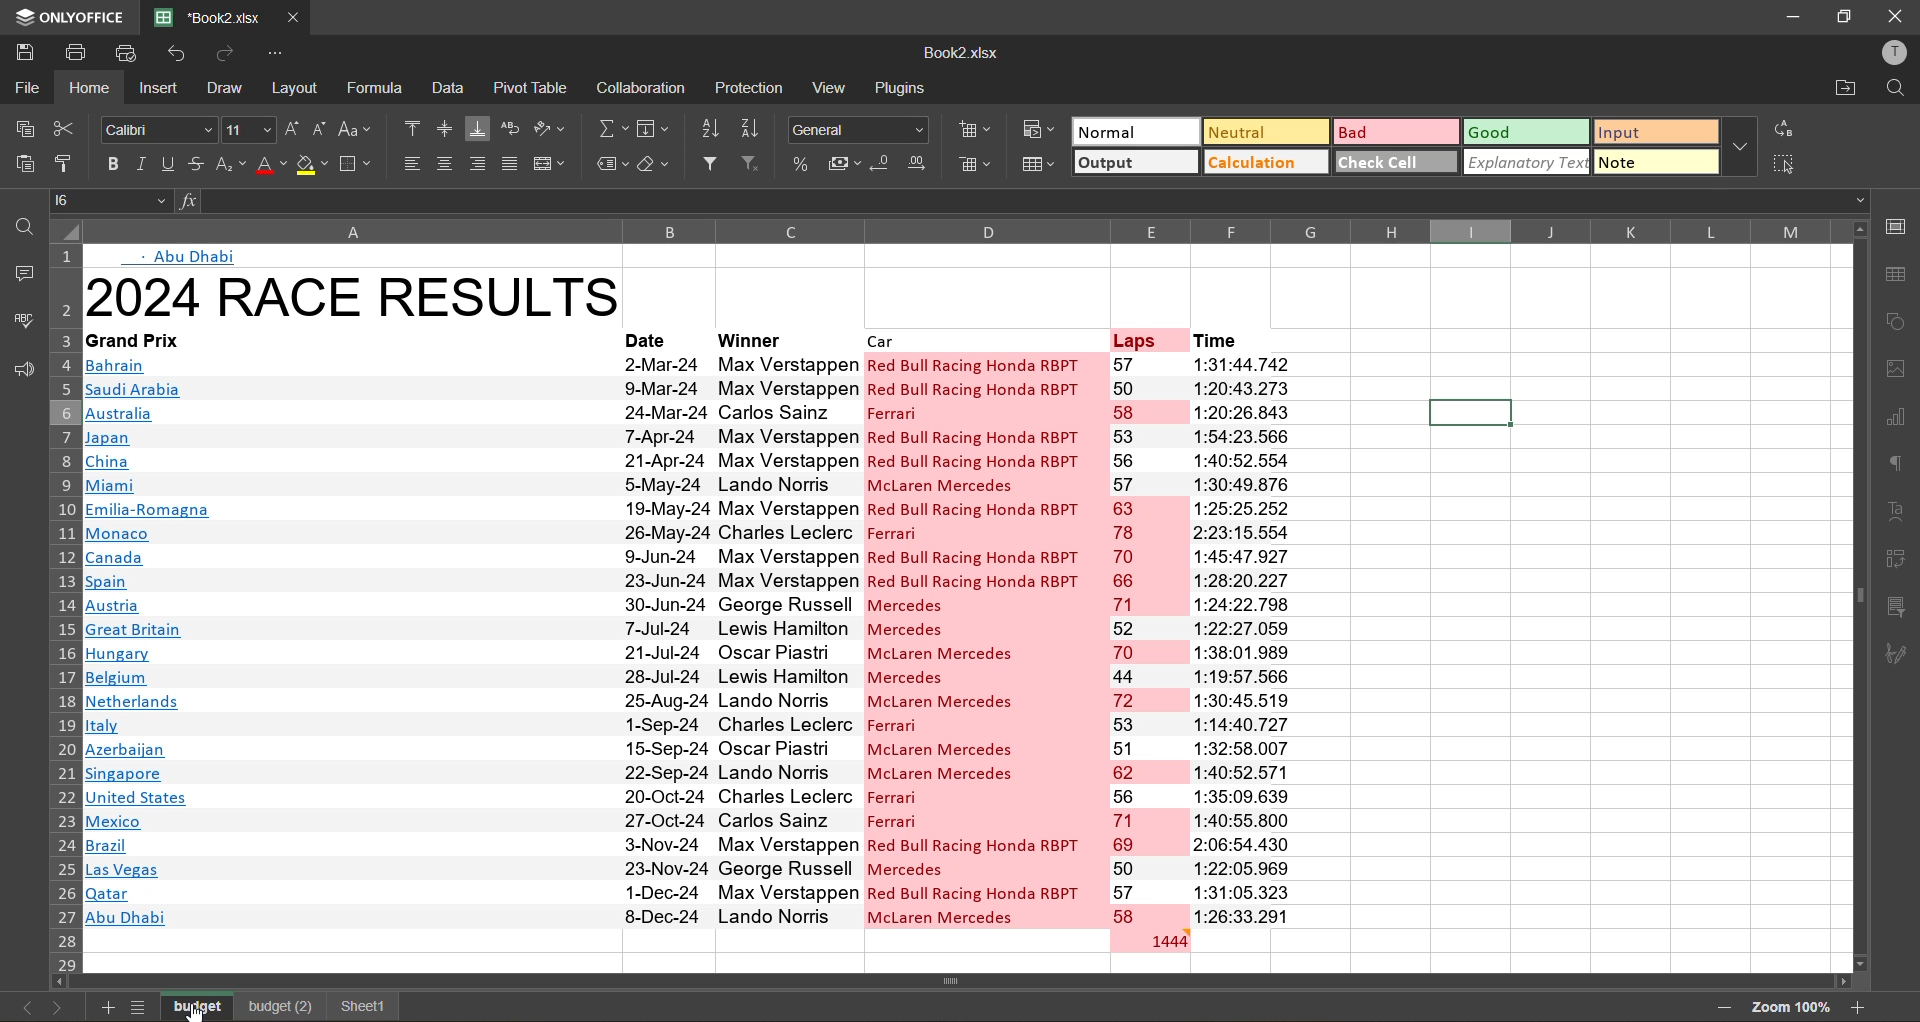 The height and width of the screenshot is (1022, 1920). Describe the element at coordinates (1900, 556) in the screenshot. I see `pivot table` at that location.